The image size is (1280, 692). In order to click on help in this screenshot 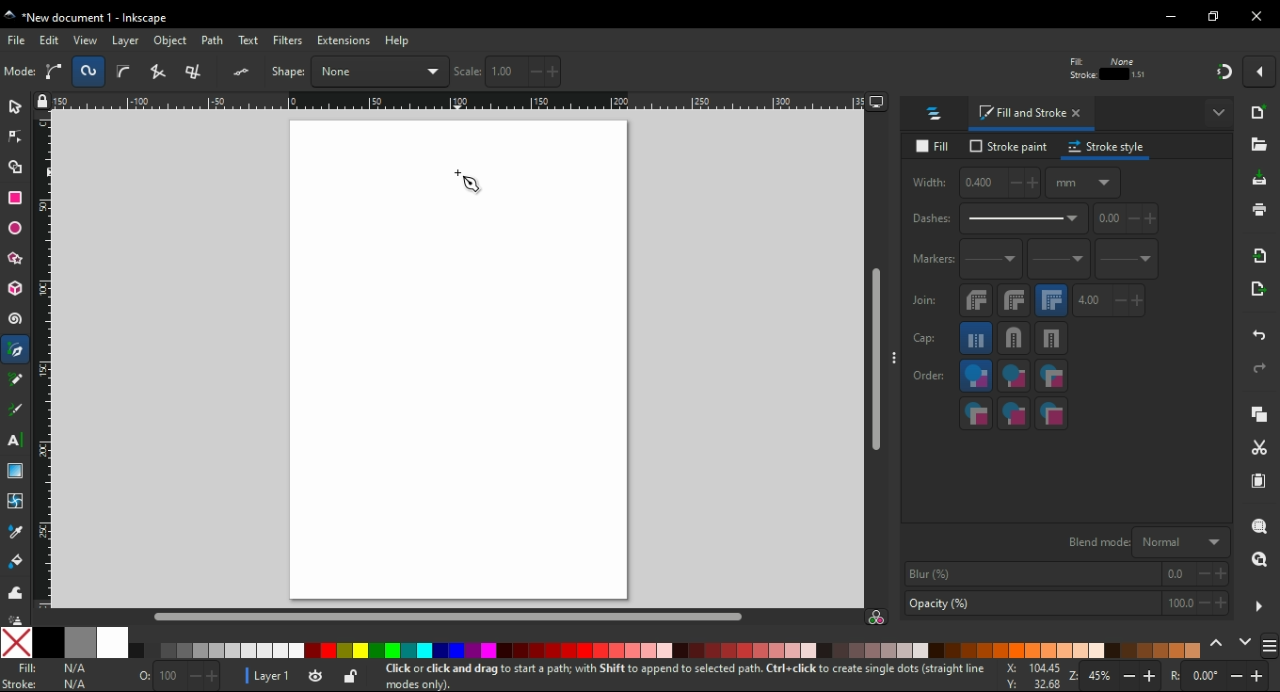, I will do `click(397, 40)`.